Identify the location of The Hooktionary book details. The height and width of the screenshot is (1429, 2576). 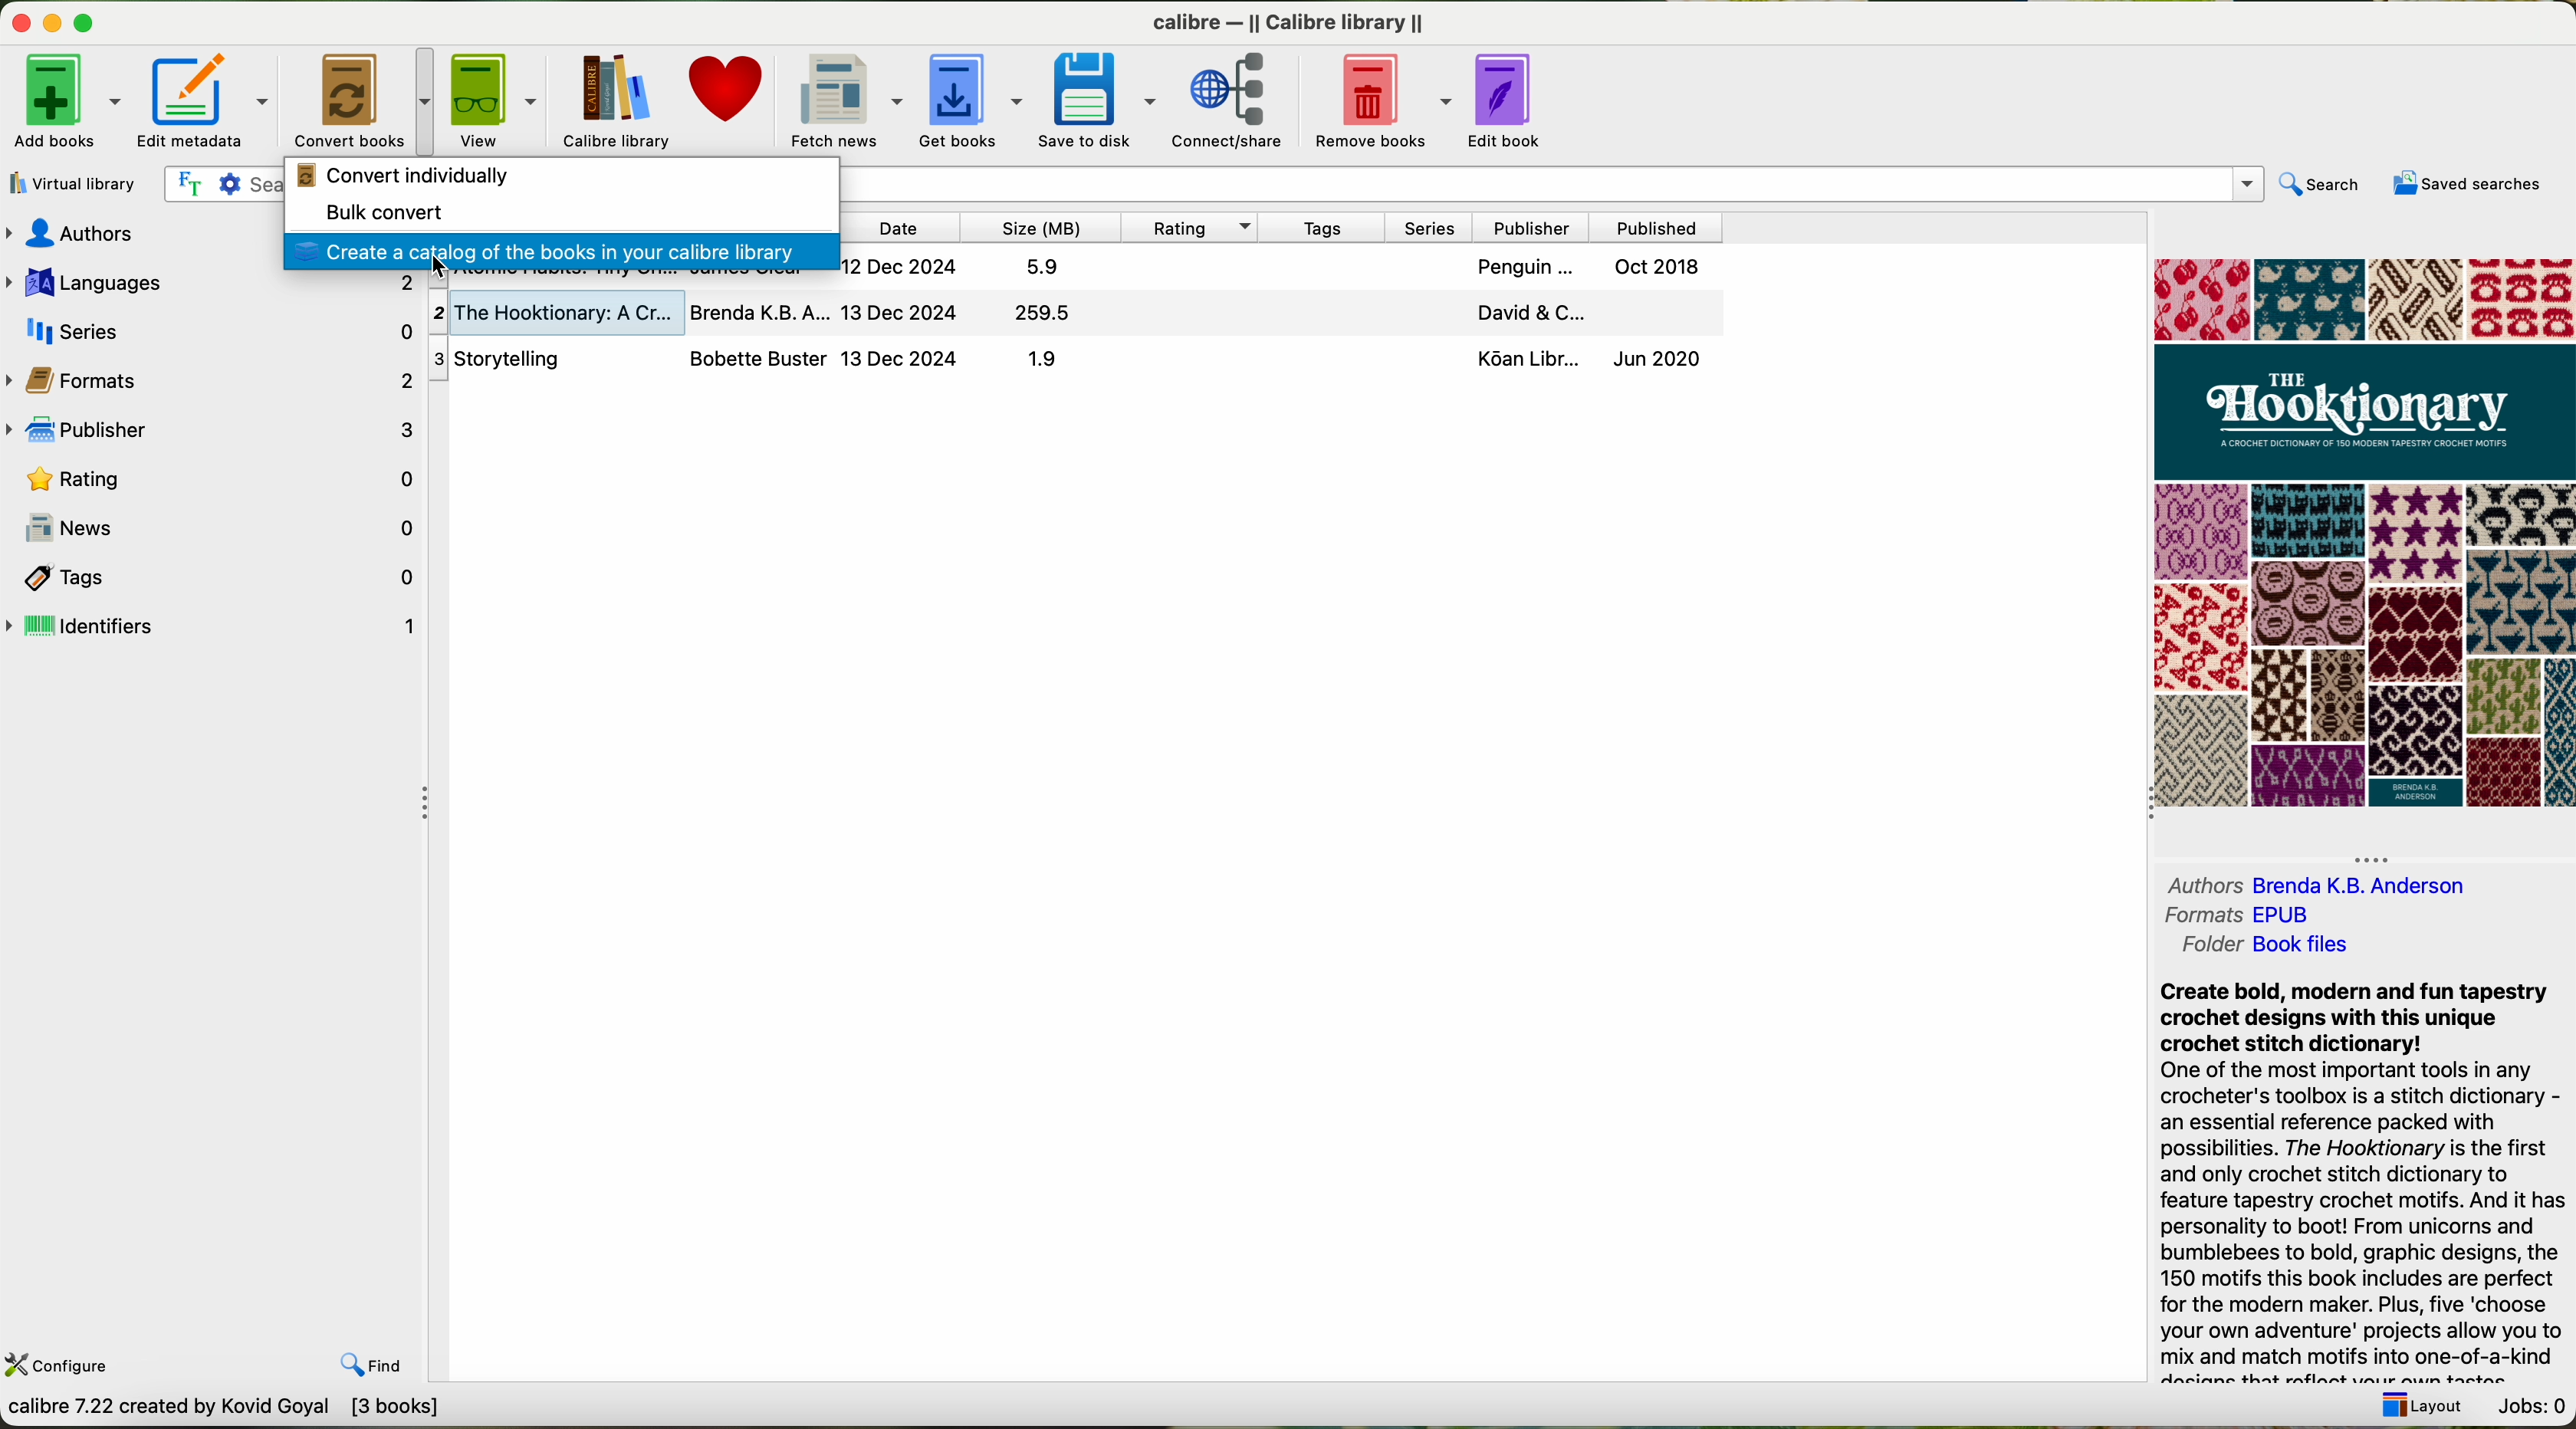
(1070, 312).